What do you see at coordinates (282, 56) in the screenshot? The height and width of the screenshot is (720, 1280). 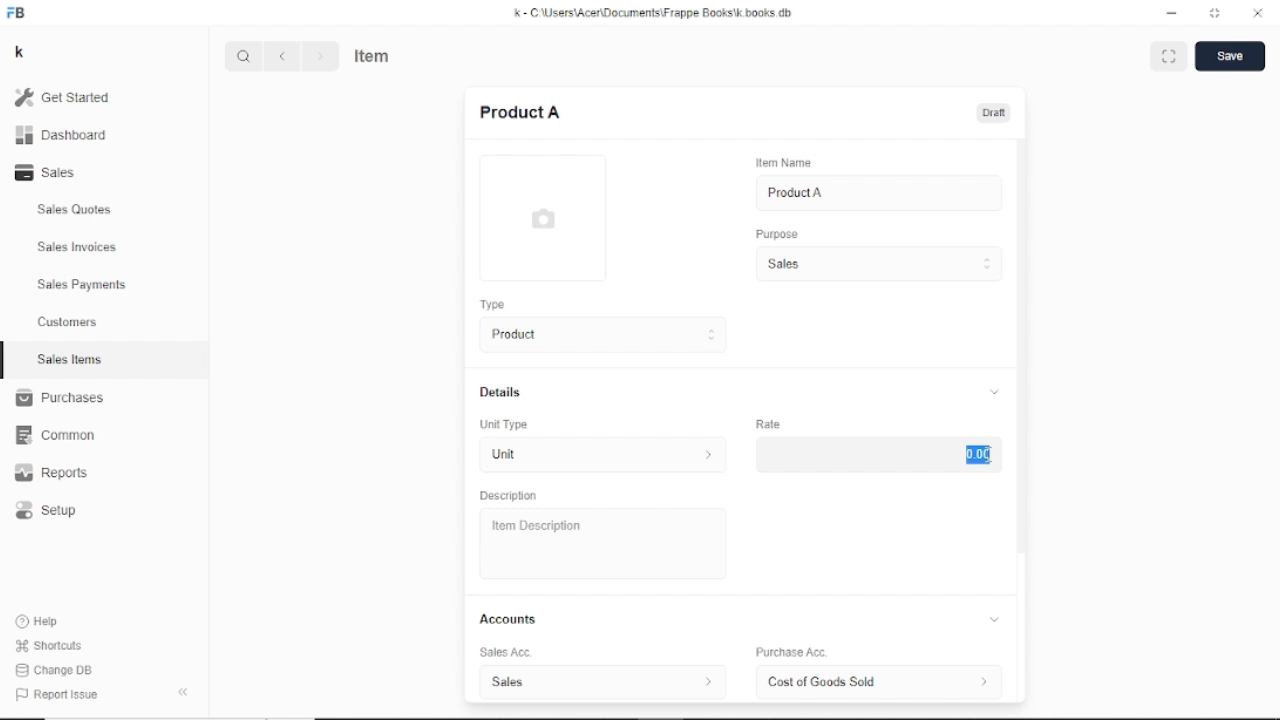 I see `Previous` at bounding box center [282, 56].